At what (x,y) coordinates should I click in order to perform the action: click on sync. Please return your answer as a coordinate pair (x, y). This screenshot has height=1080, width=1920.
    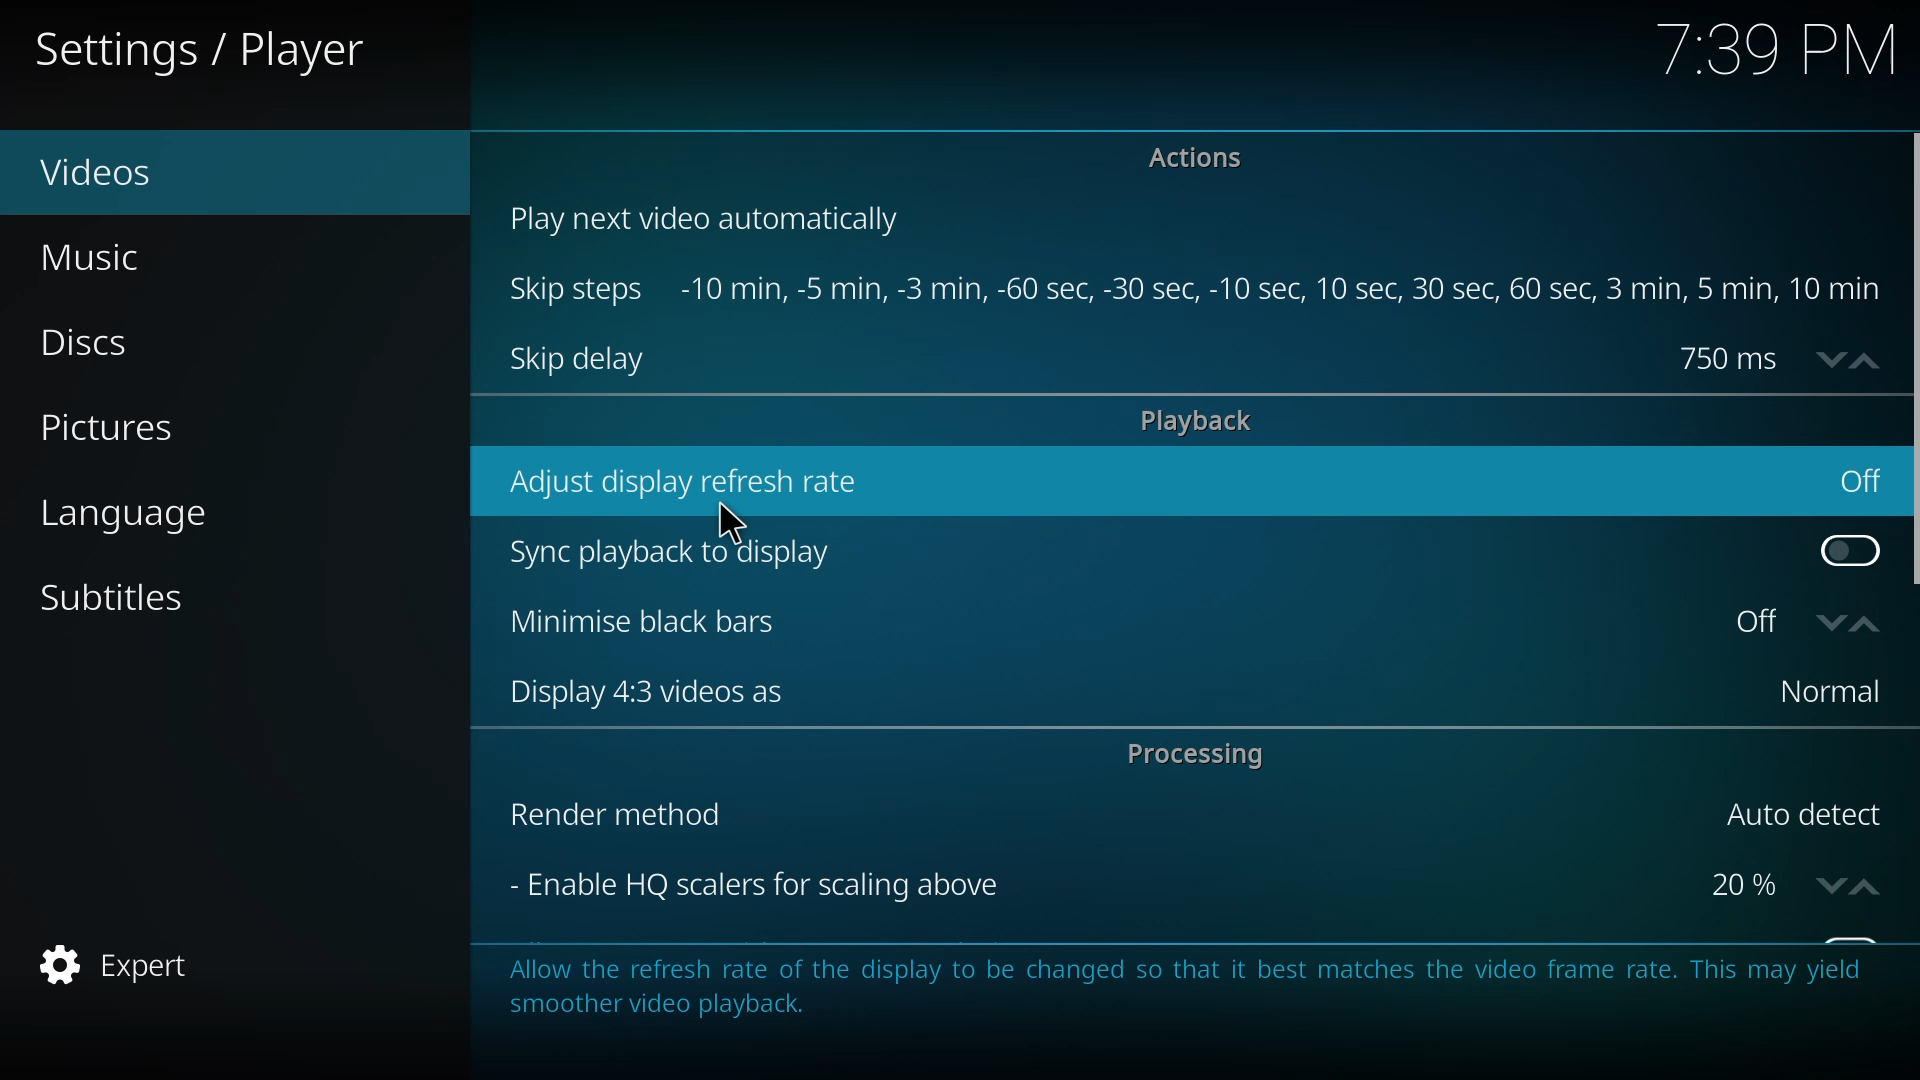
    Looking at the image, I should click on (672, 549).